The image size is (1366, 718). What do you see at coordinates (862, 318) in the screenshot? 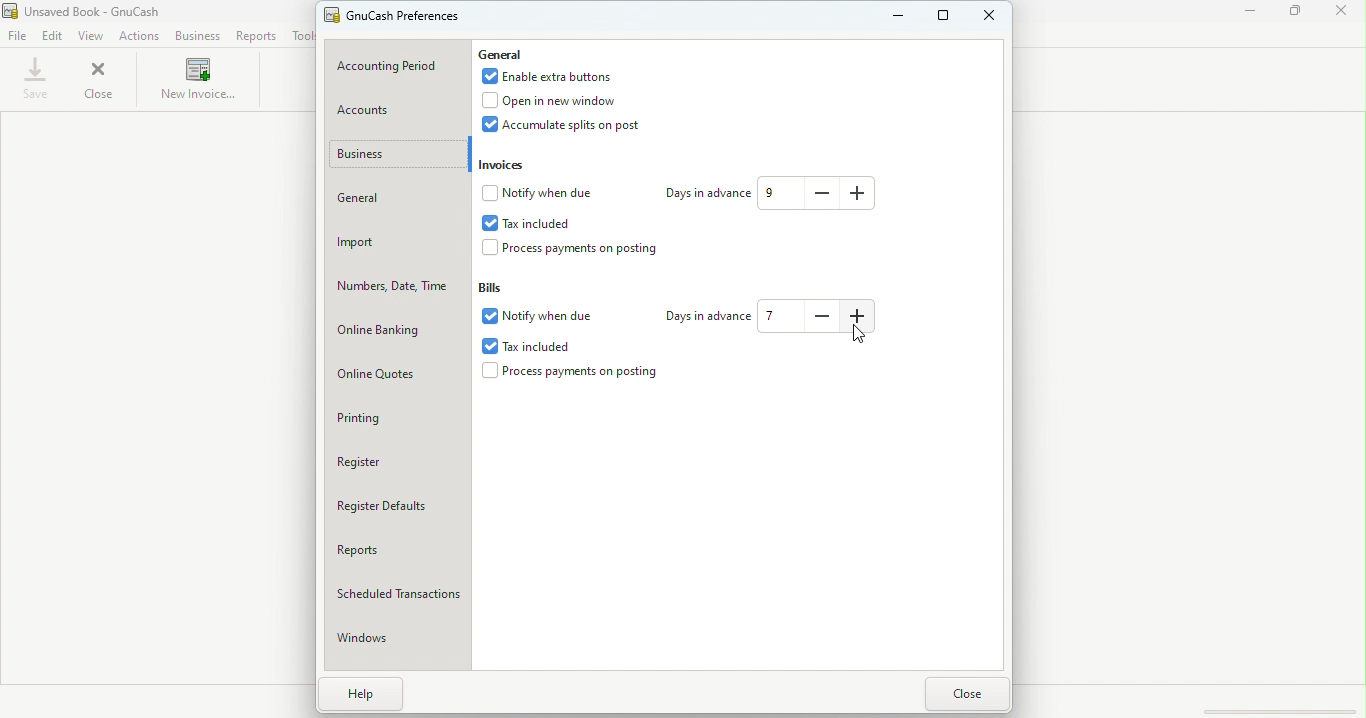
I see `Increase` at bounding box center [862, 318].